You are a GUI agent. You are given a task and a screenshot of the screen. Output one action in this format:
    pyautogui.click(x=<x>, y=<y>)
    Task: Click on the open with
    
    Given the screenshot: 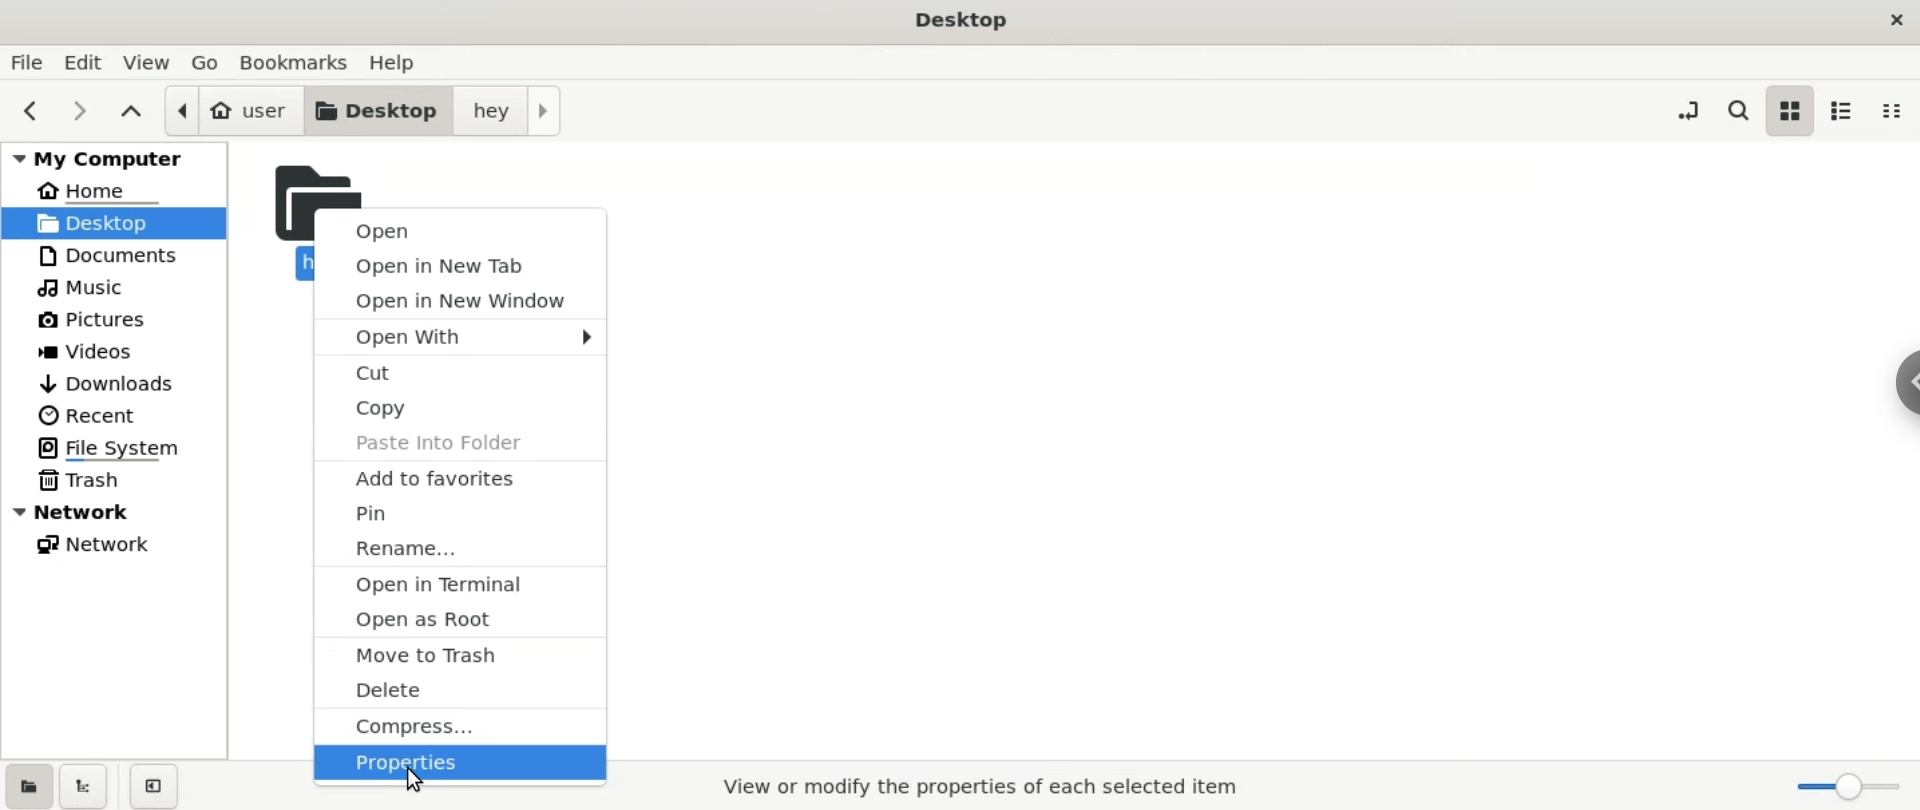 What is the action you would take?
    pyautogui.click(x=464, y=339)
    